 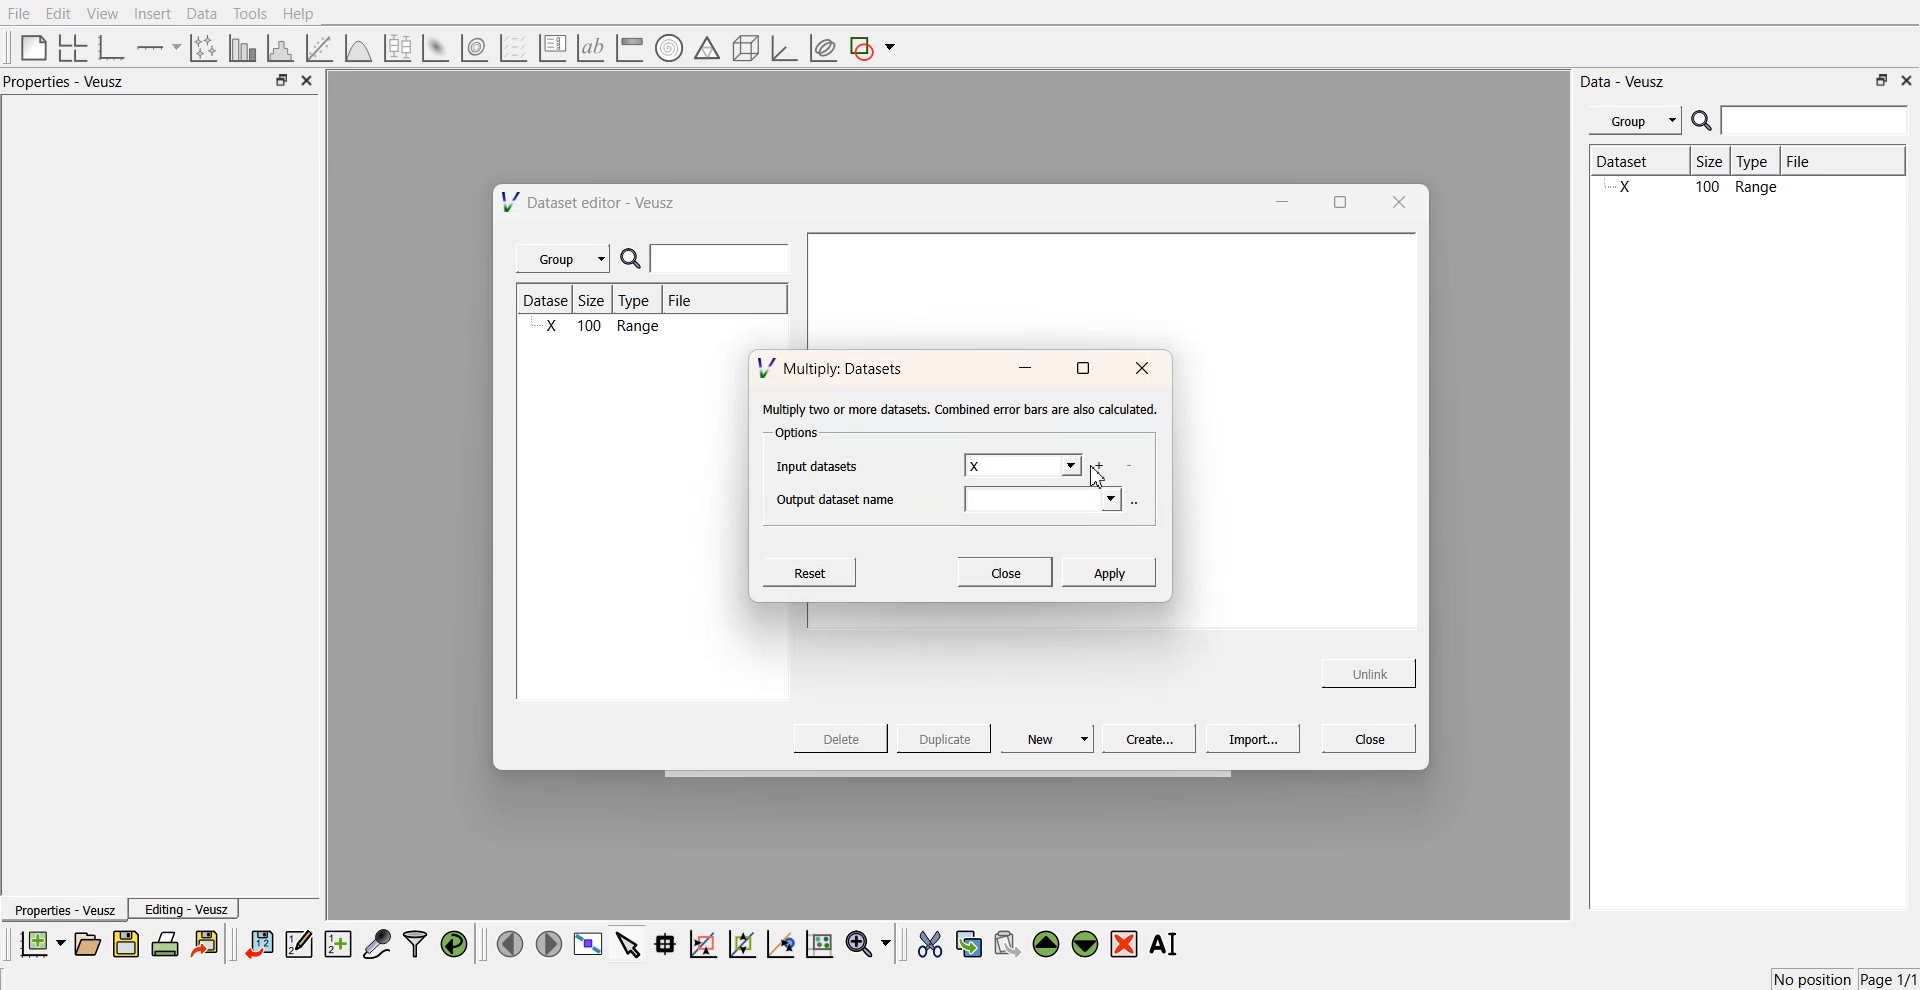 What do you see at coordinates (358, 46) in the screenshot?
I see `plot a function on a graph` at bounding box center [358, 46].